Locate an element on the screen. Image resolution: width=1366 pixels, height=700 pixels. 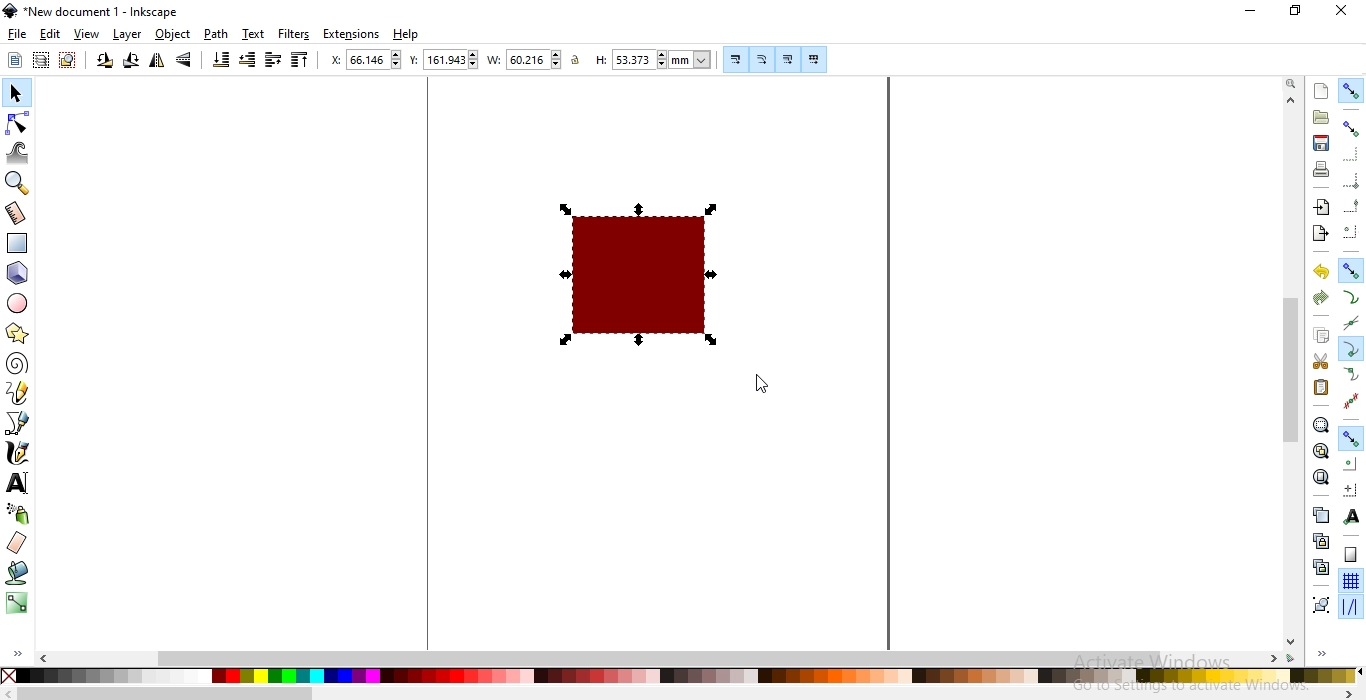
enable snapping is located at coordinates (1352, 89).